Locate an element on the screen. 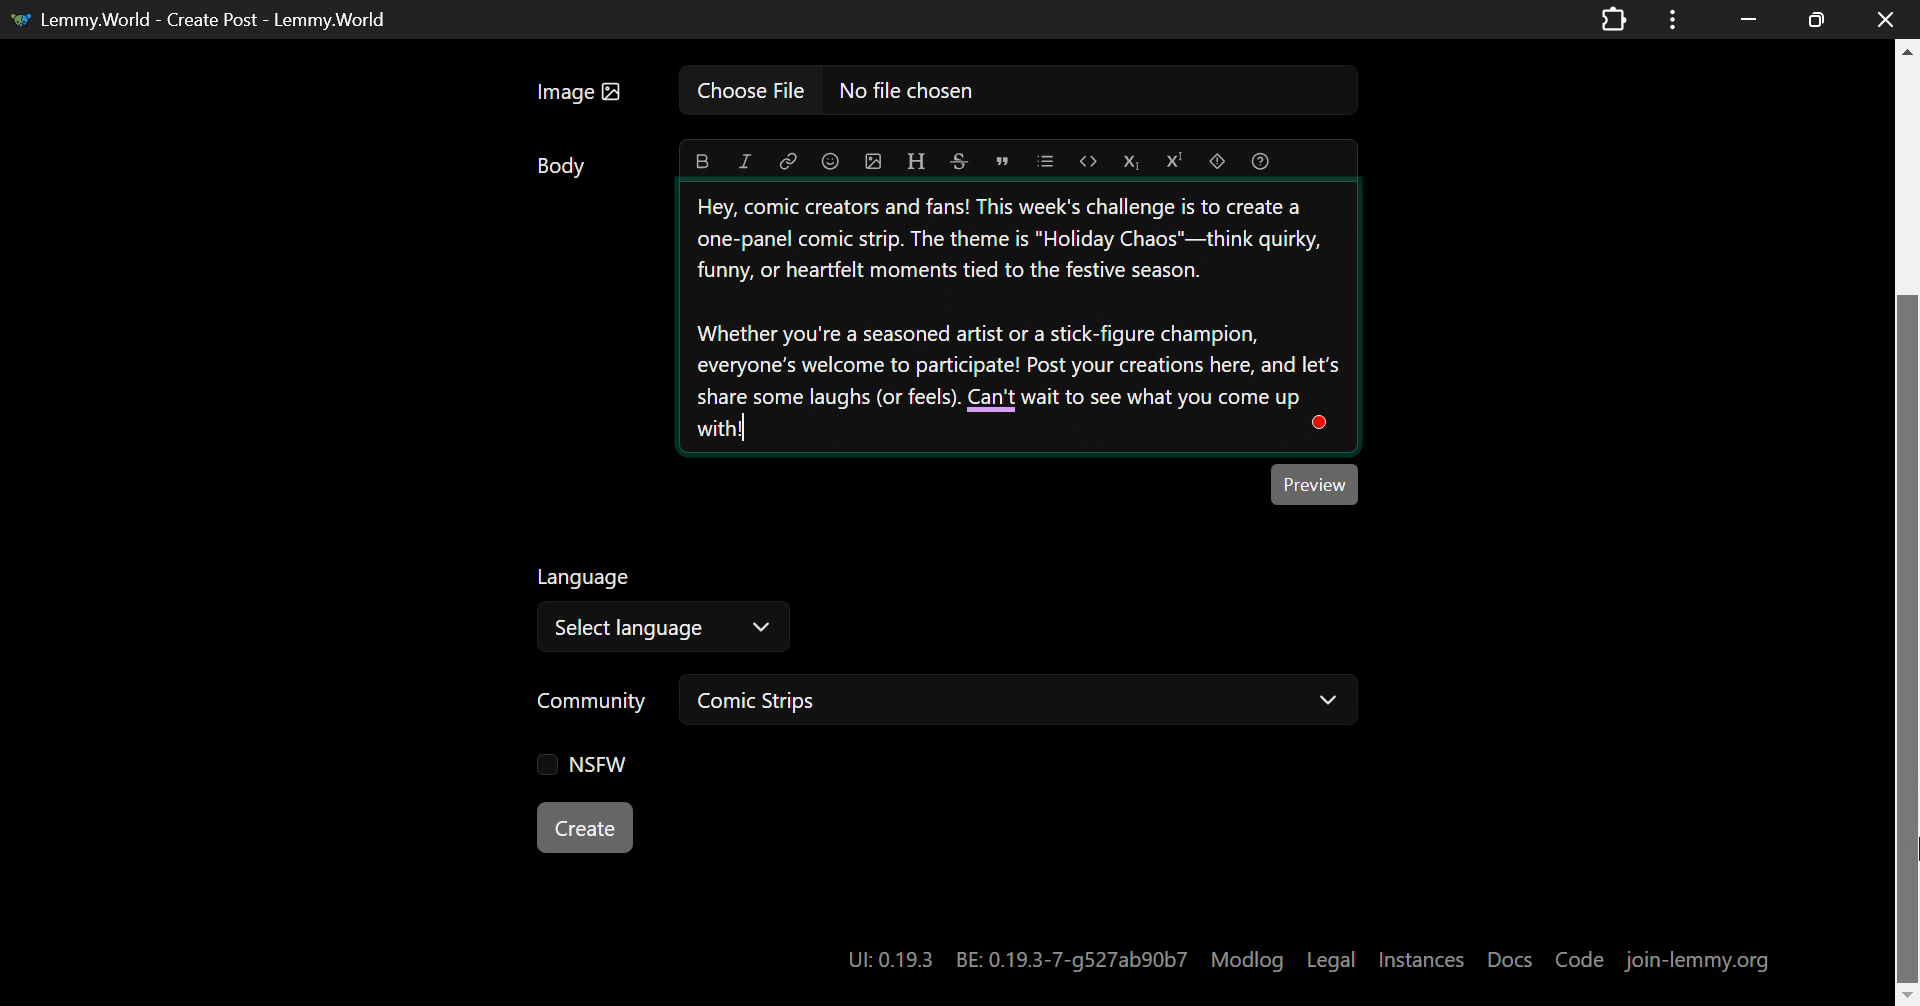 Image resolution: width=1920 pixels, height=1006 pixels. DRAG_TO Cursor Position is located at coordinates (1908, 823).